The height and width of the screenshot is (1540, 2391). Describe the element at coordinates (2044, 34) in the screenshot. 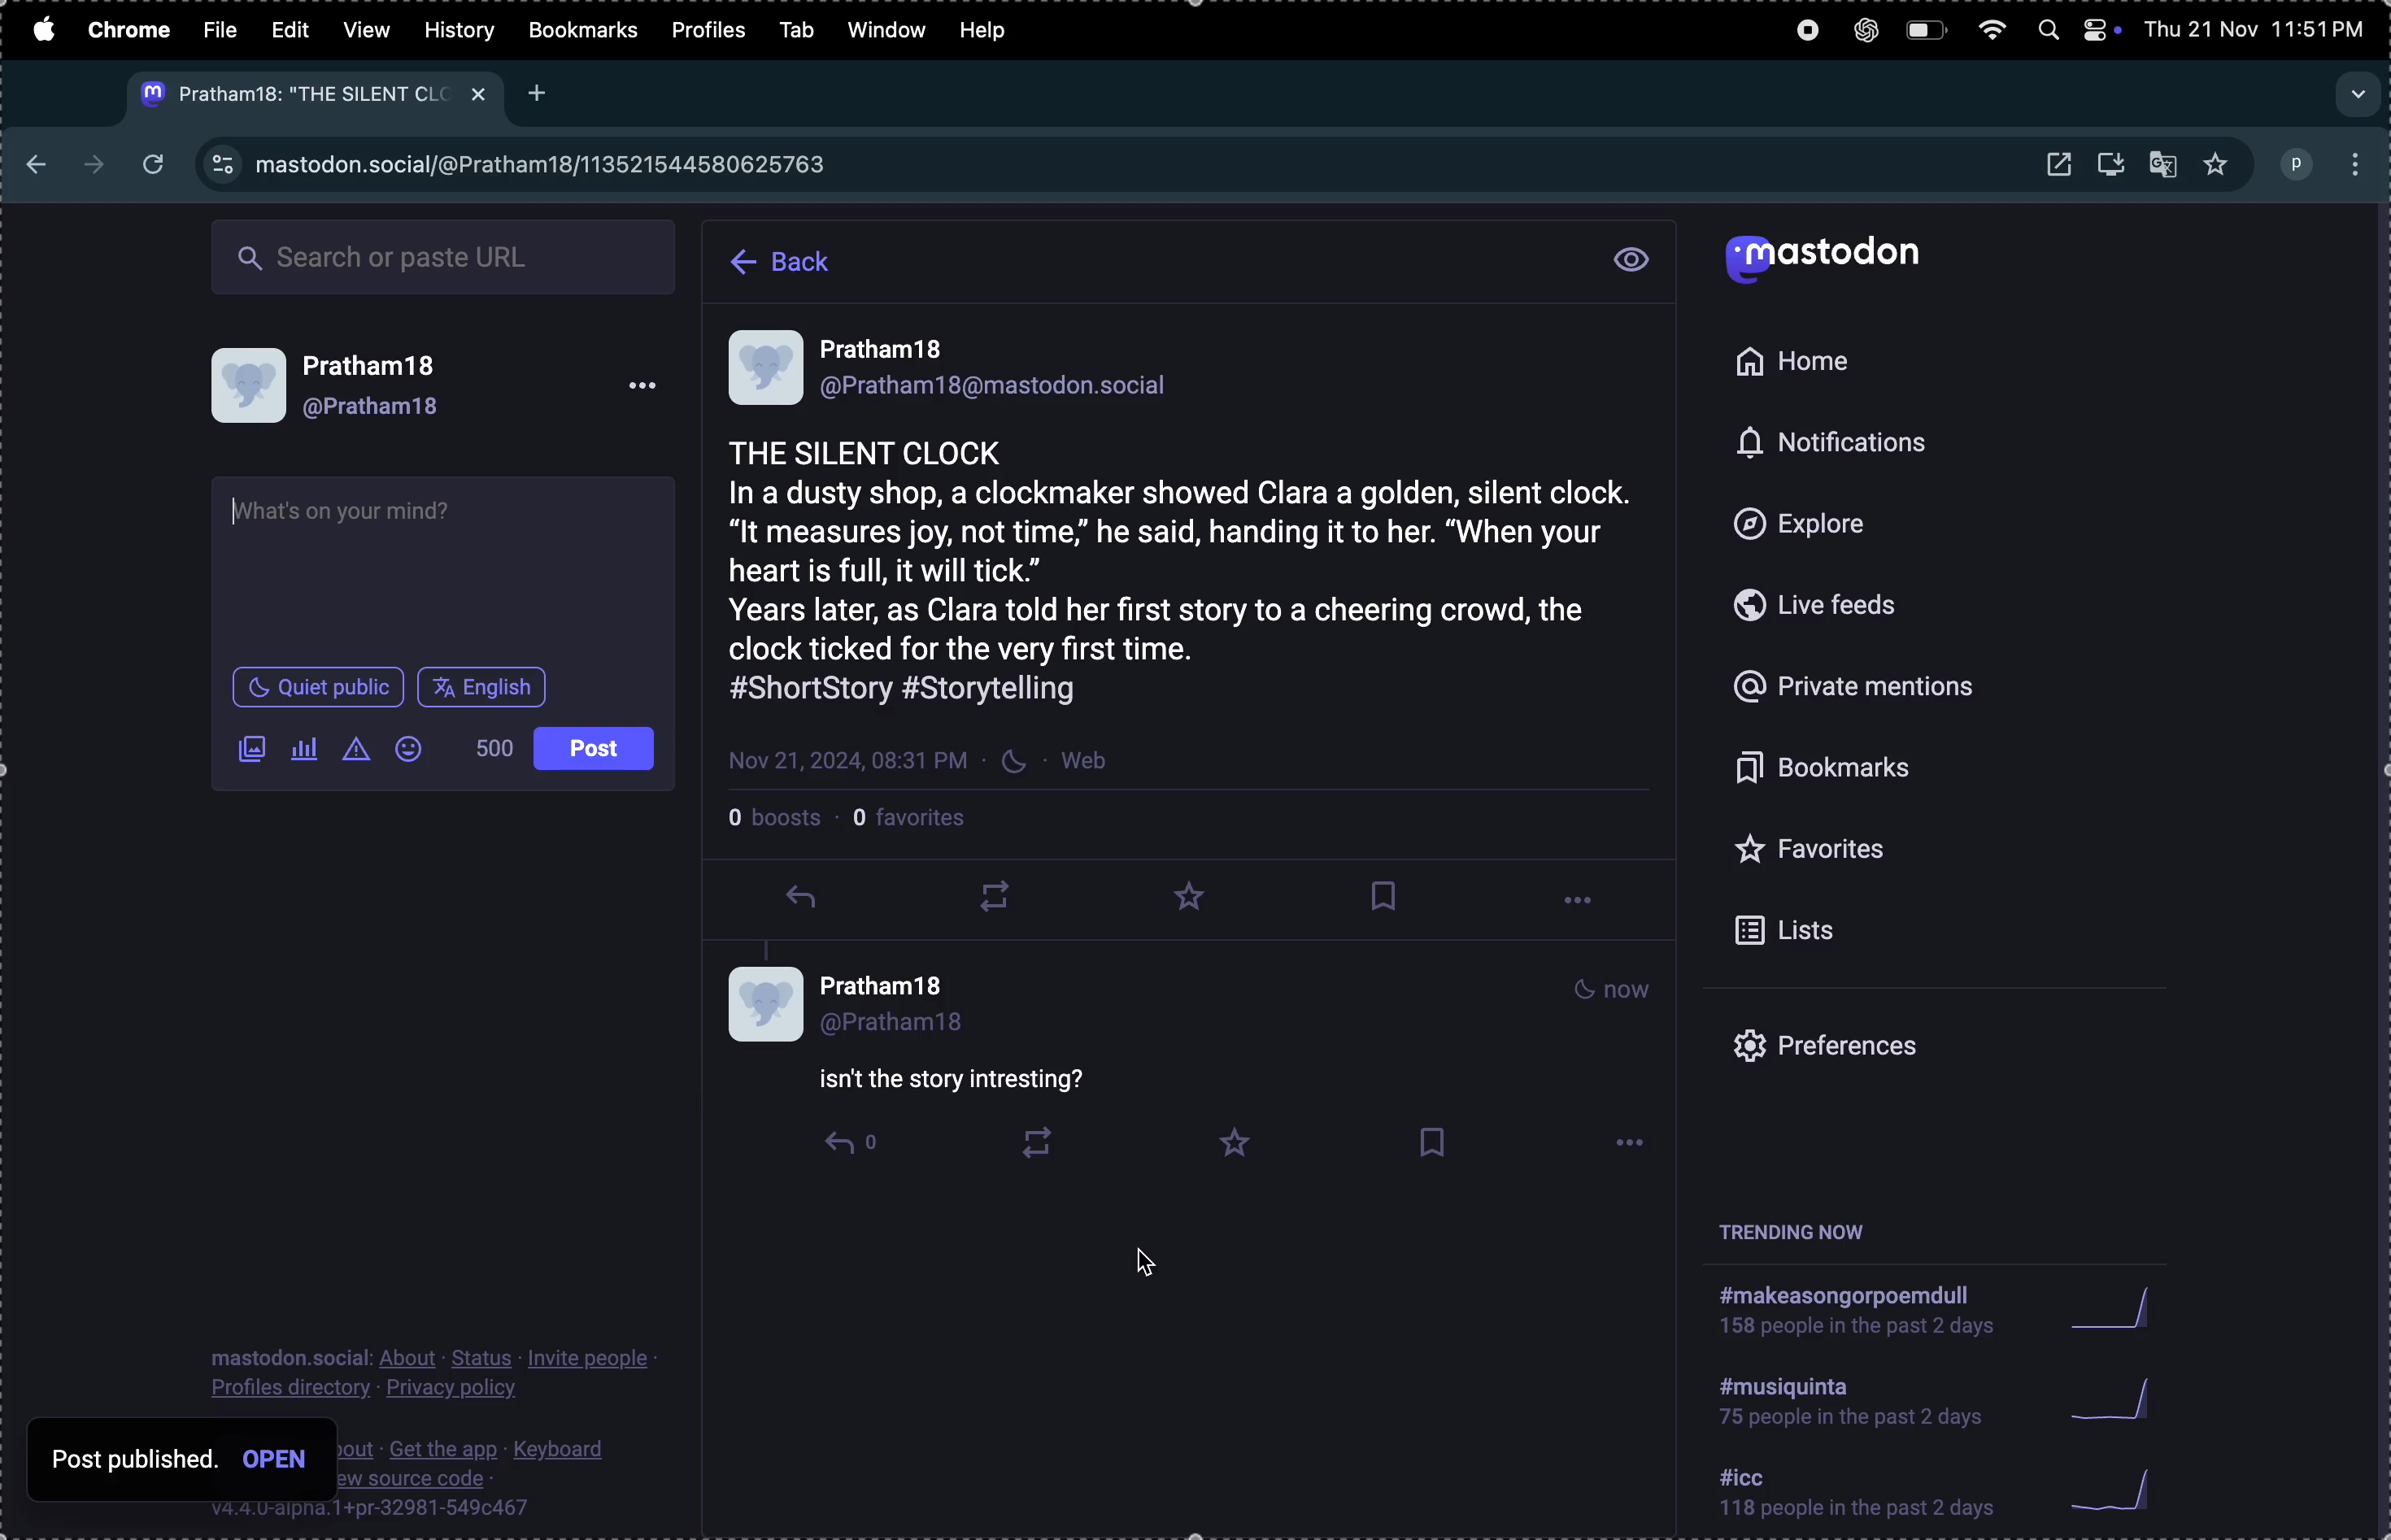

I see `spotlight search` at that location.